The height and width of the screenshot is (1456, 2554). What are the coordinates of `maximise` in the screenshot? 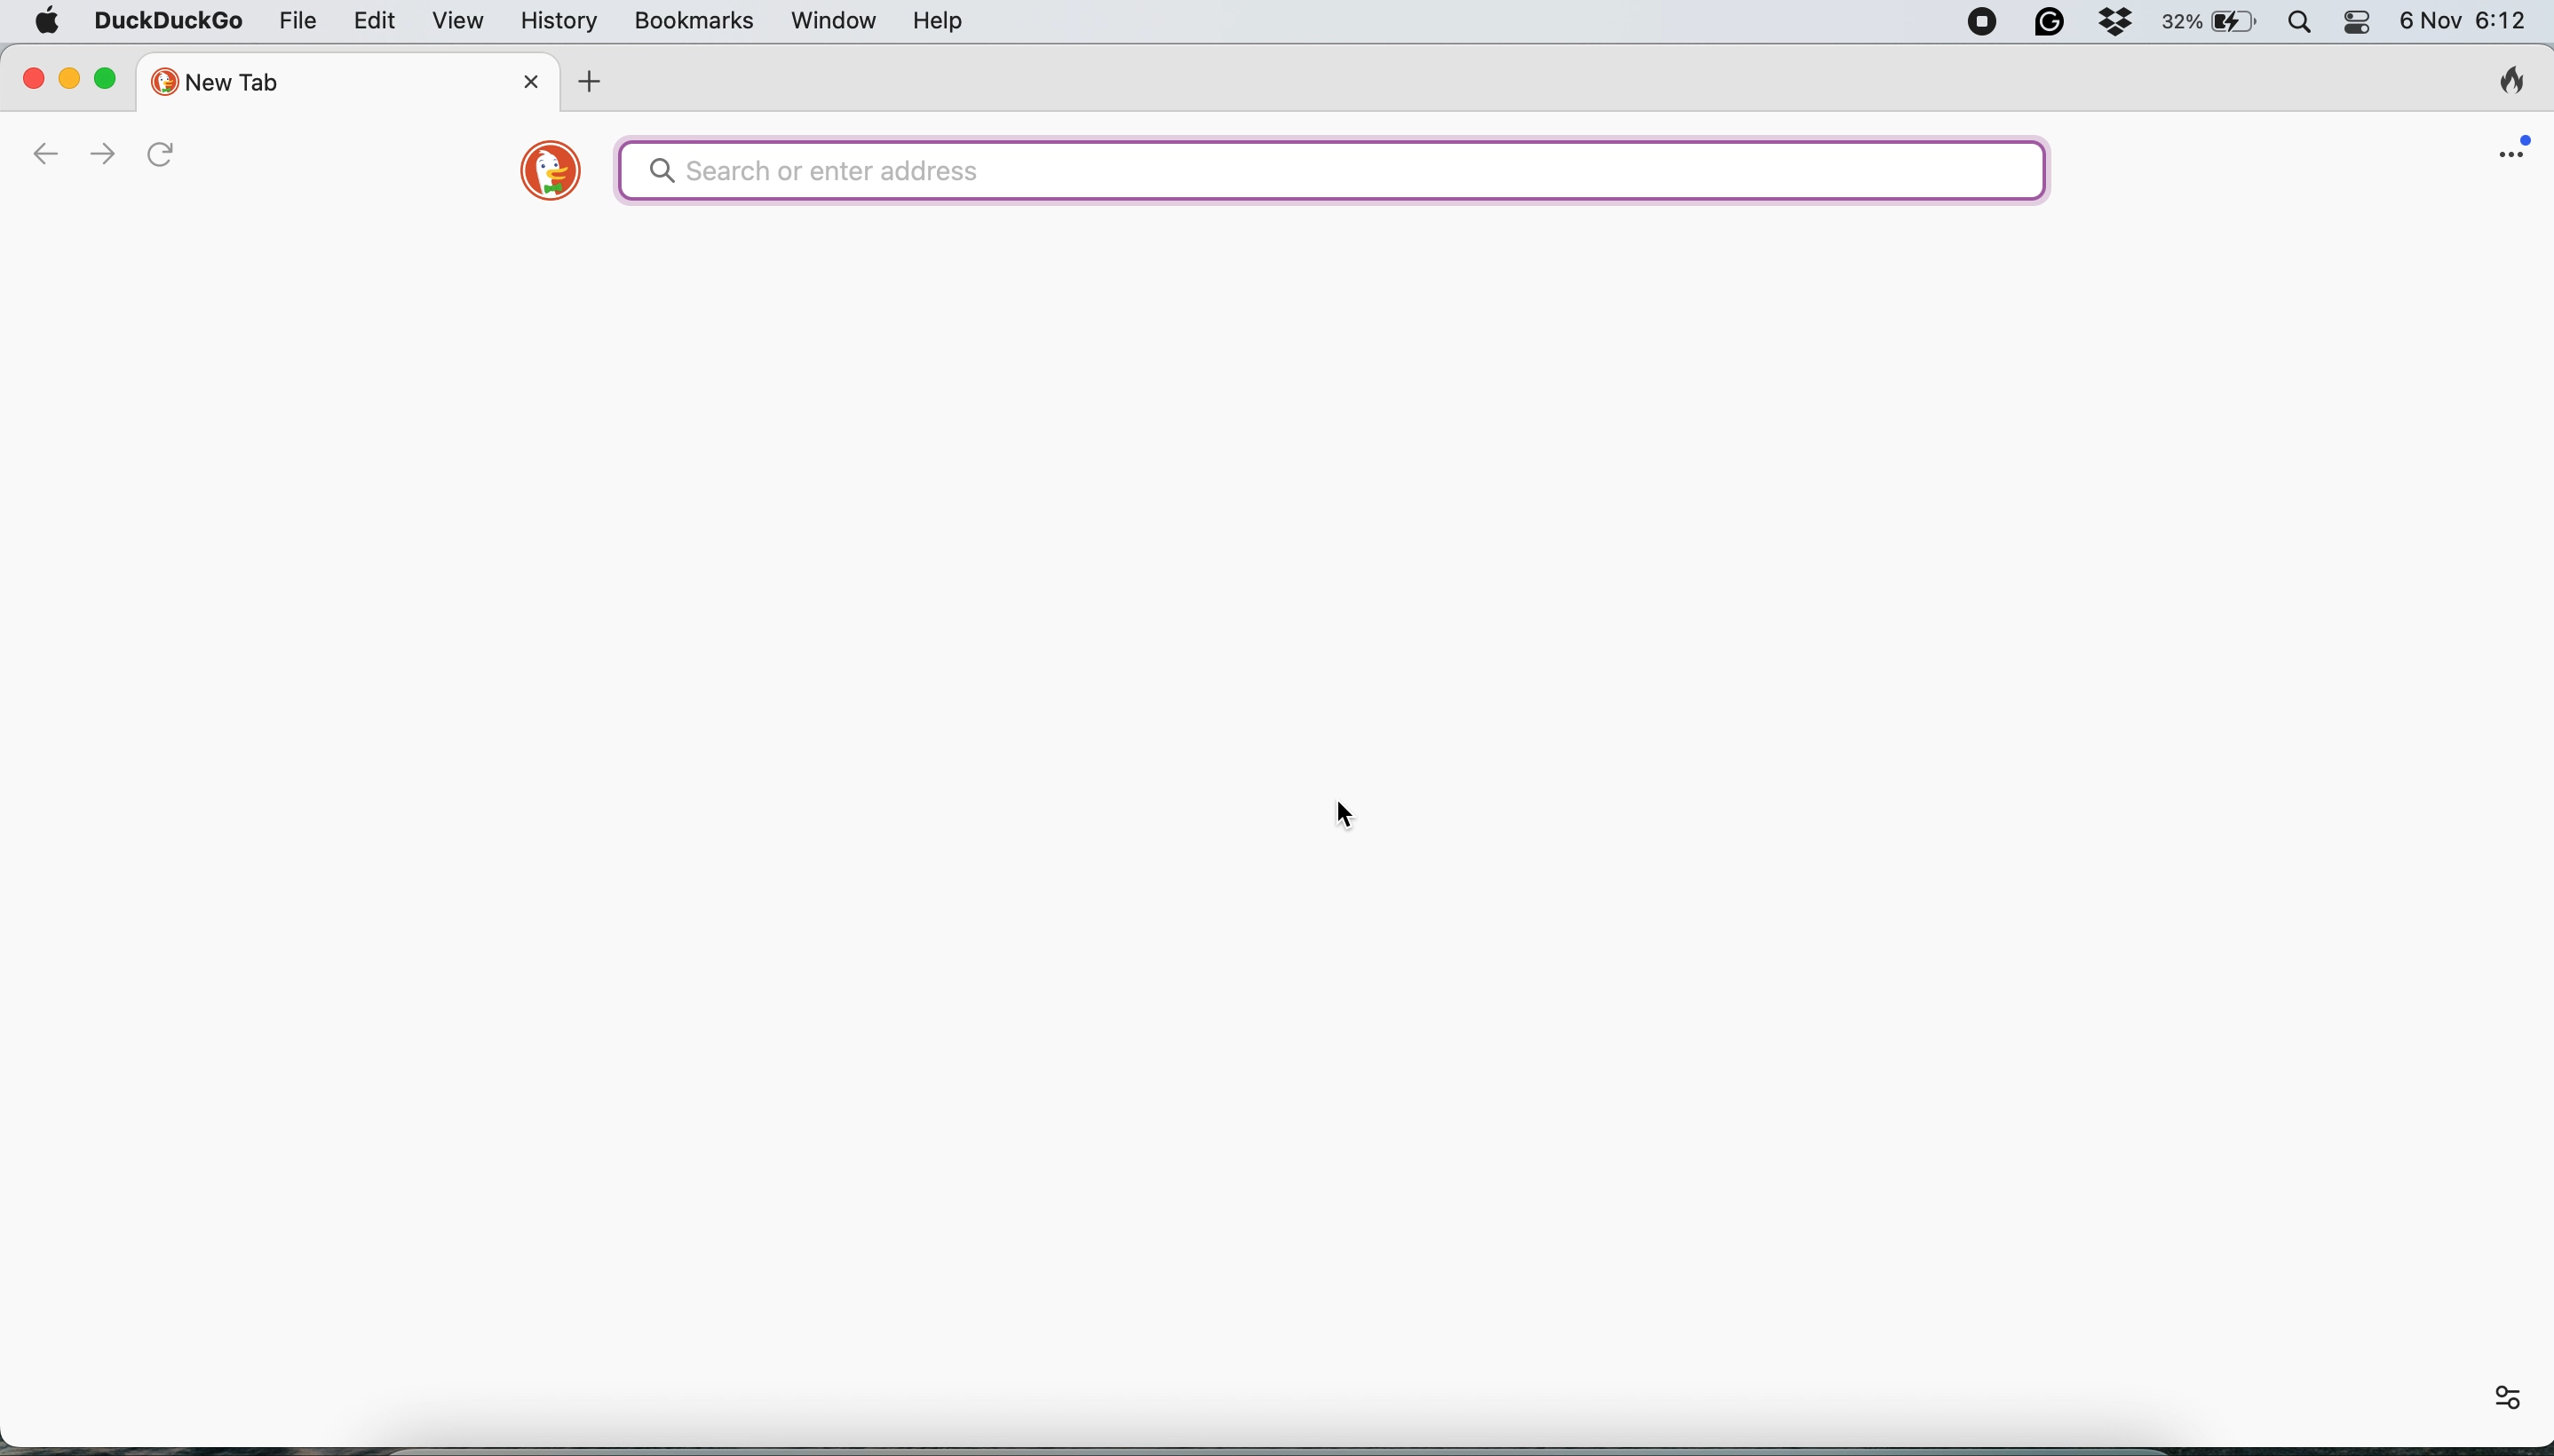 It's located at (115, 78).